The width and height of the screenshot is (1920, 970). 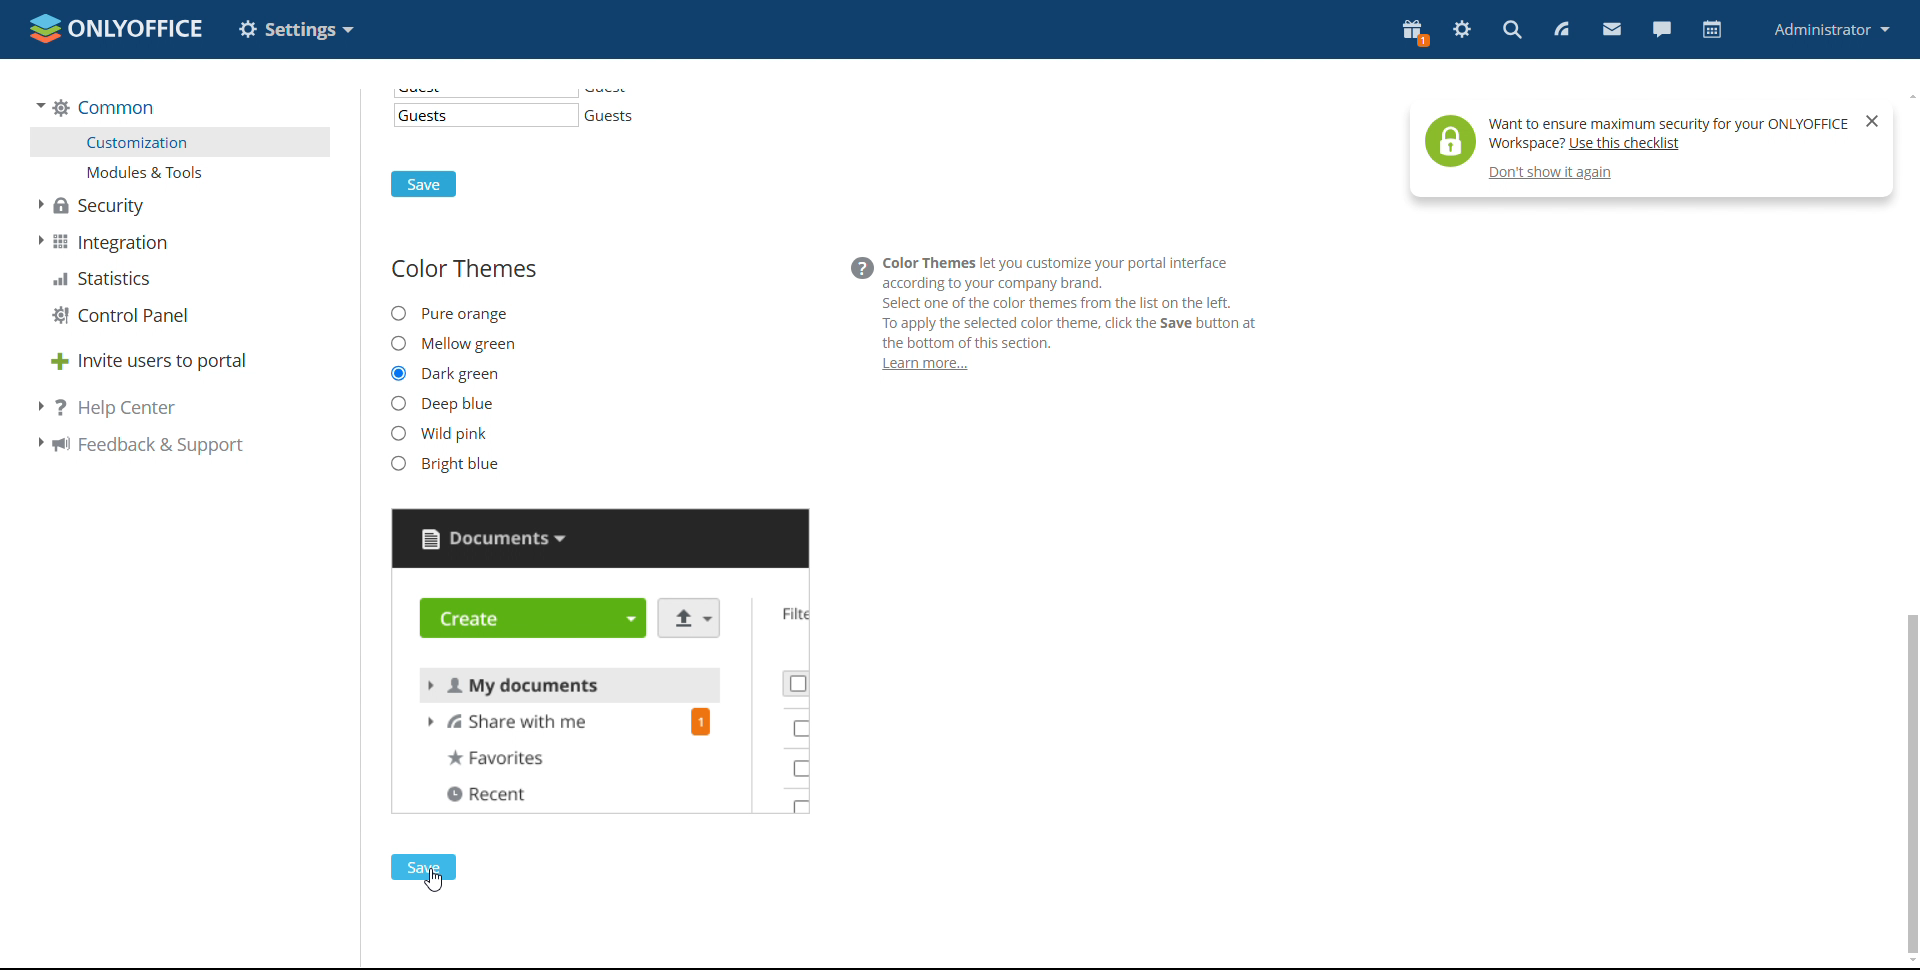 What do you see at coordinates (120, 317) in the screenshot?
I see `control panel` at bounding box center [120, 317].